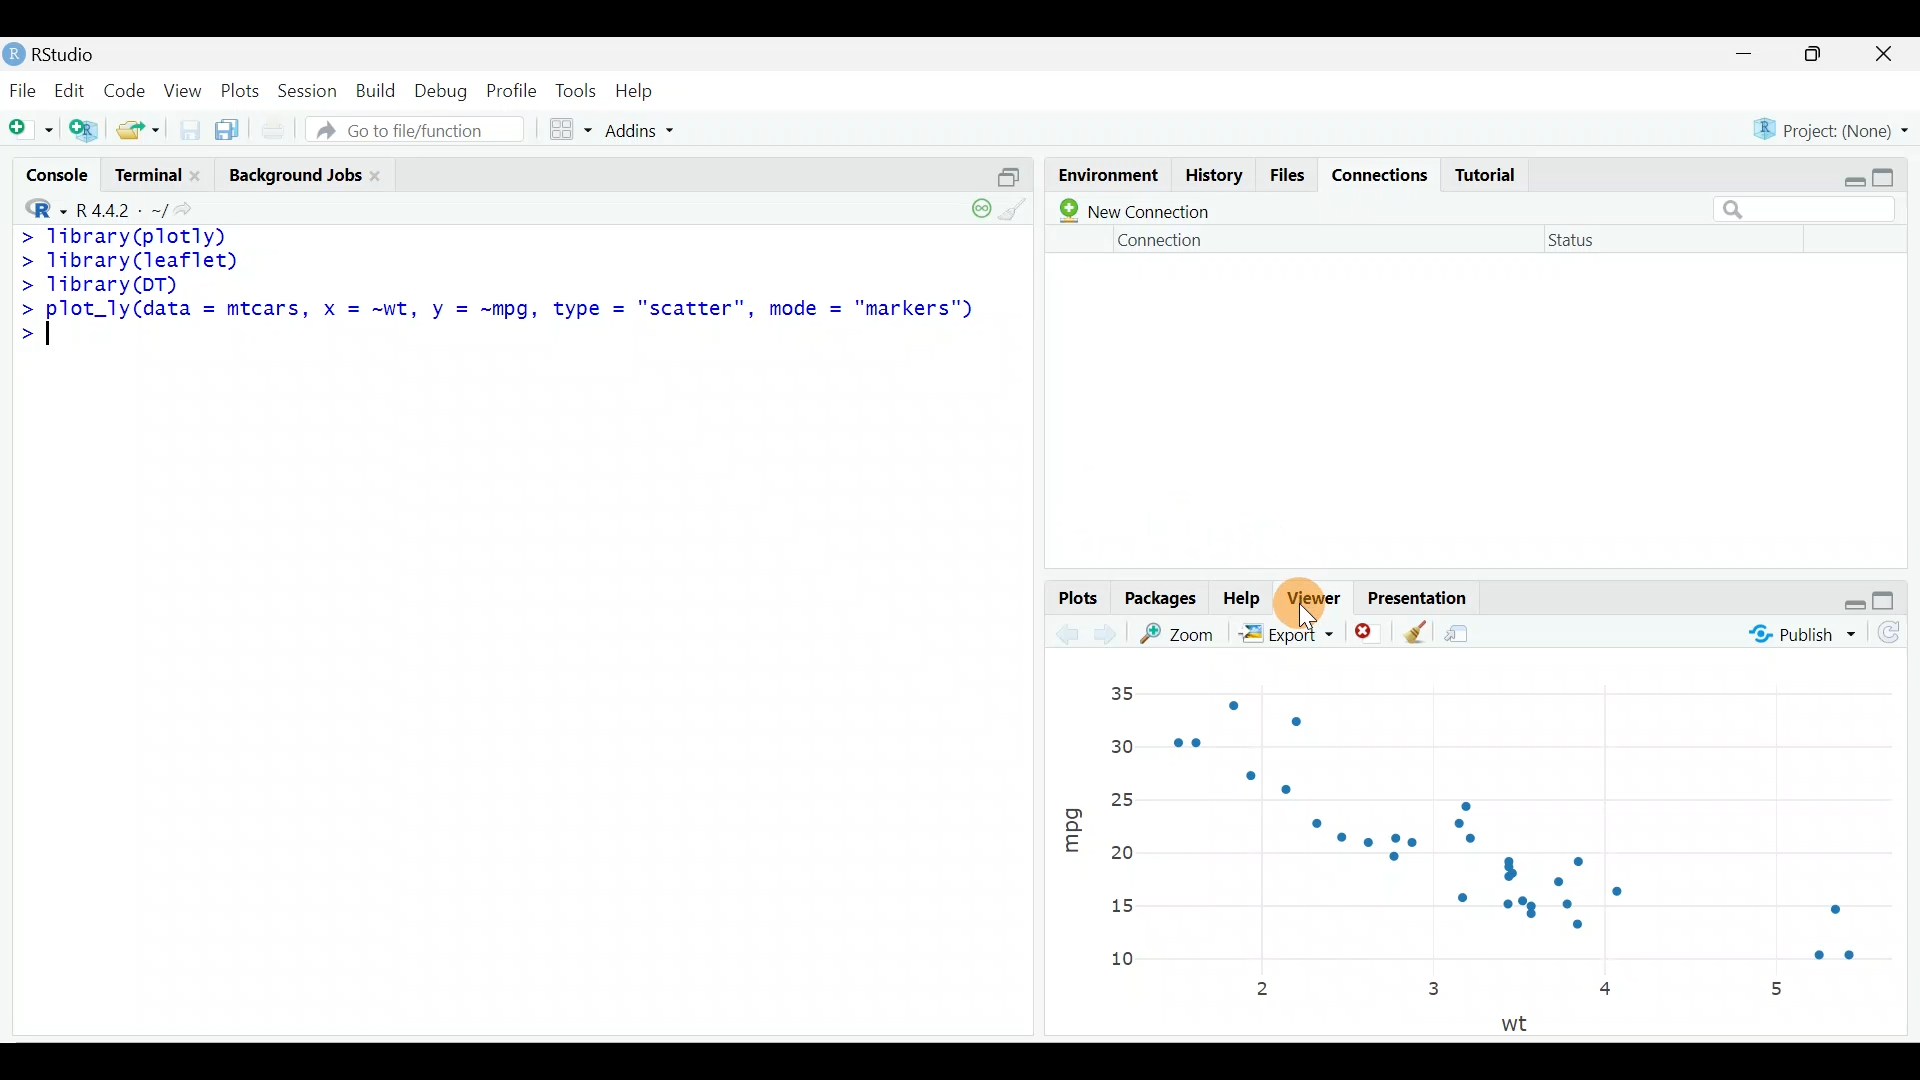 This screenshot has width=1920, height=1080. What do you see at coordinates (88, 129) in the screenshot?
I see `Create a project` at bounding box center [88, 129].